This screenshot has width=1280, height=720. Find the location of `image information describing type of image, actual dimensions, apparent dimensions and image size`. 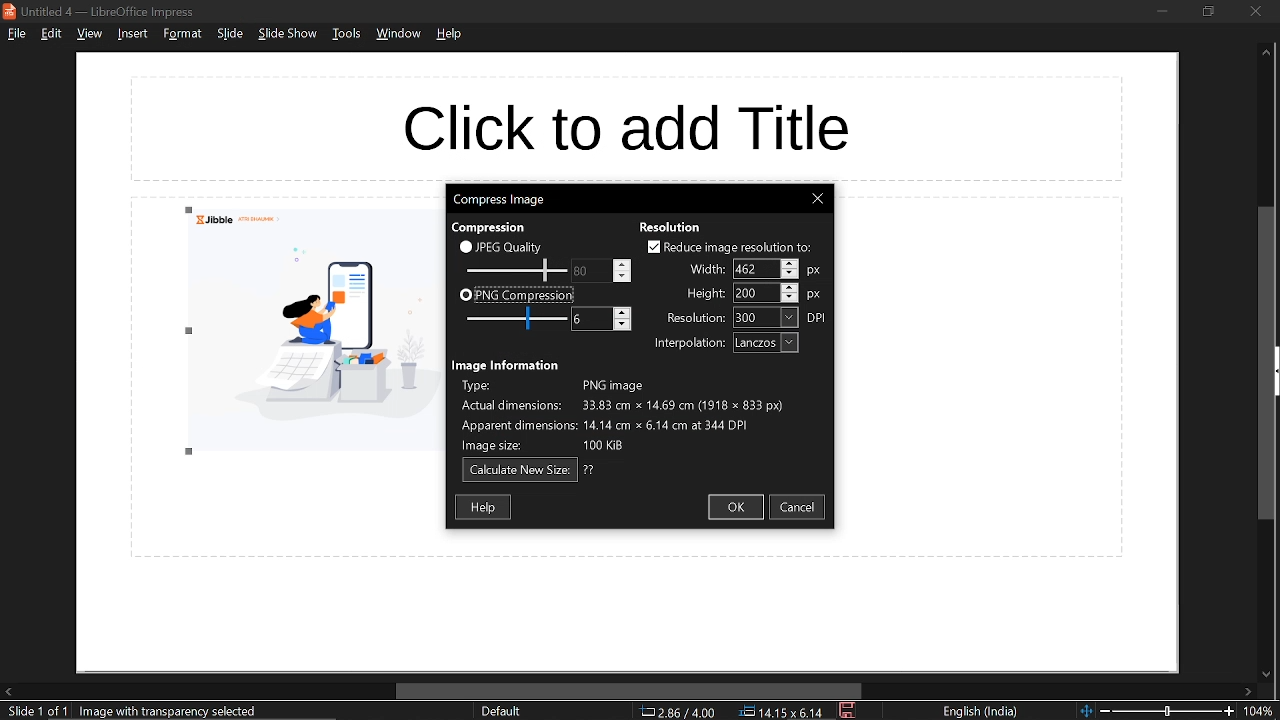

image information describing type of image, actual dimensions, apparent dimensions and image size is located at coordinates (634, 416).